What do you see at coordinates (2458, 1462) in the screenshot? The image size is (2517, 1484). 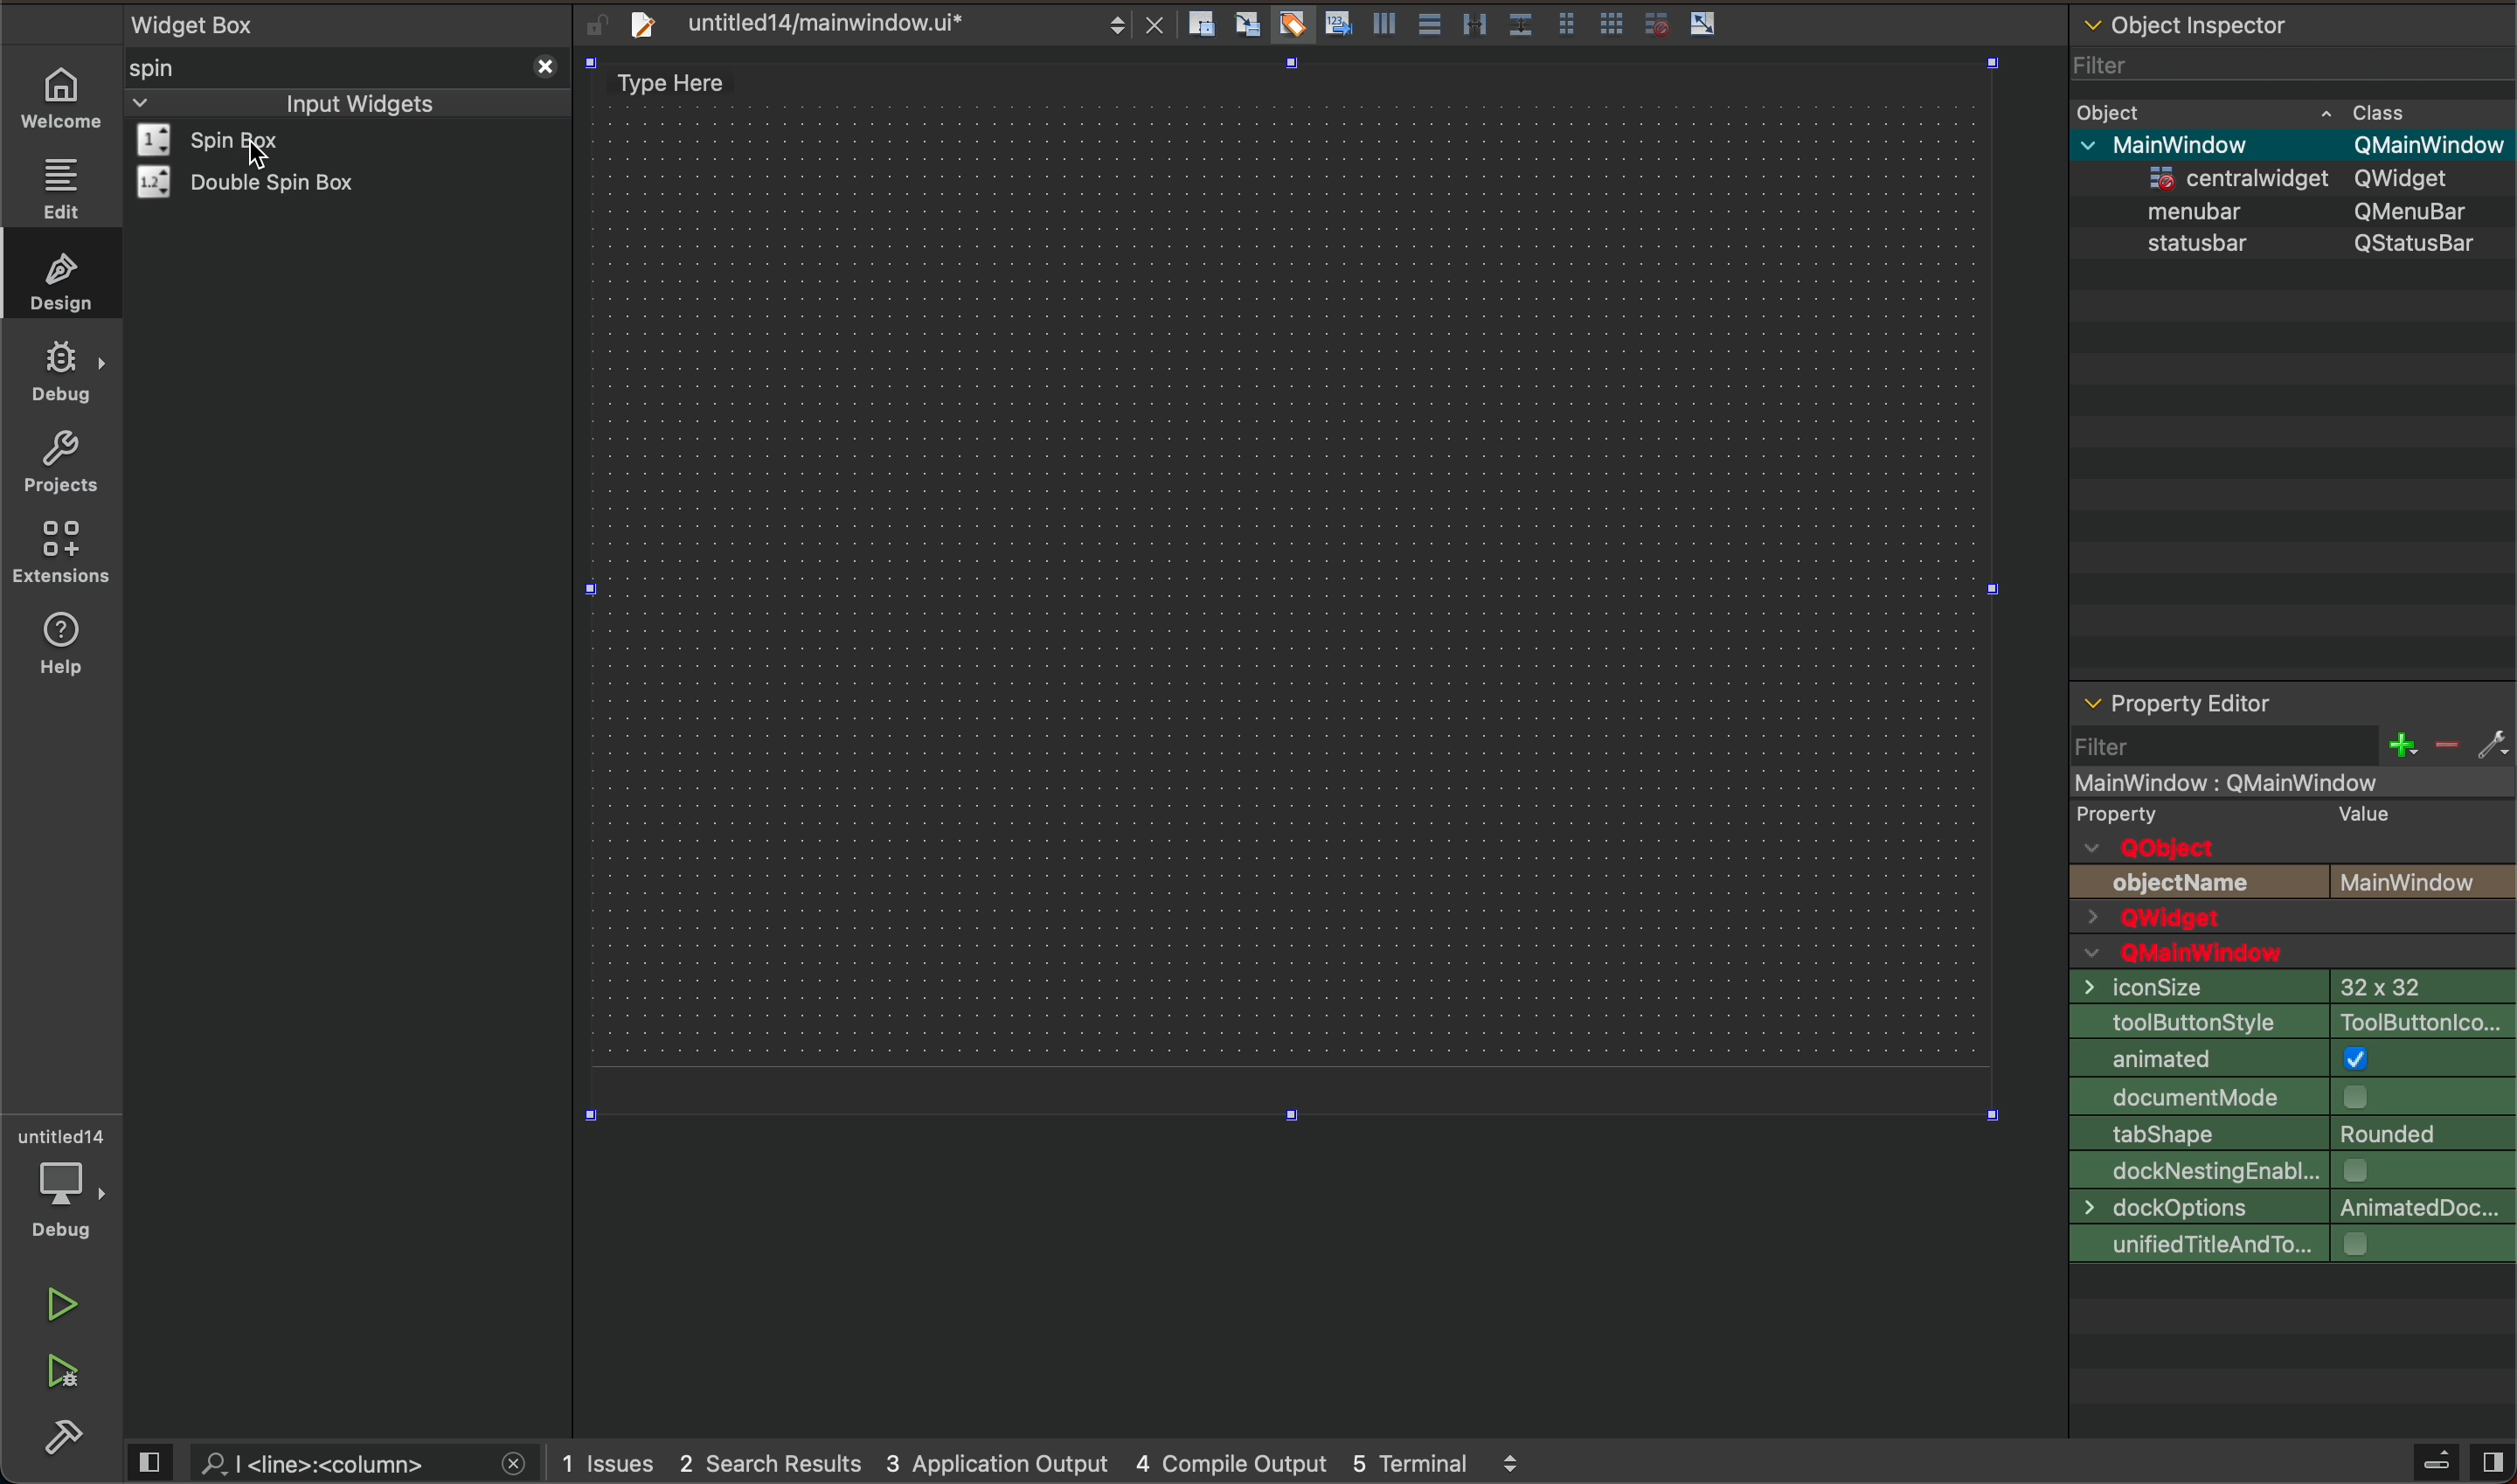 I see `close sidebar` at bounding box center [2458, 1462].